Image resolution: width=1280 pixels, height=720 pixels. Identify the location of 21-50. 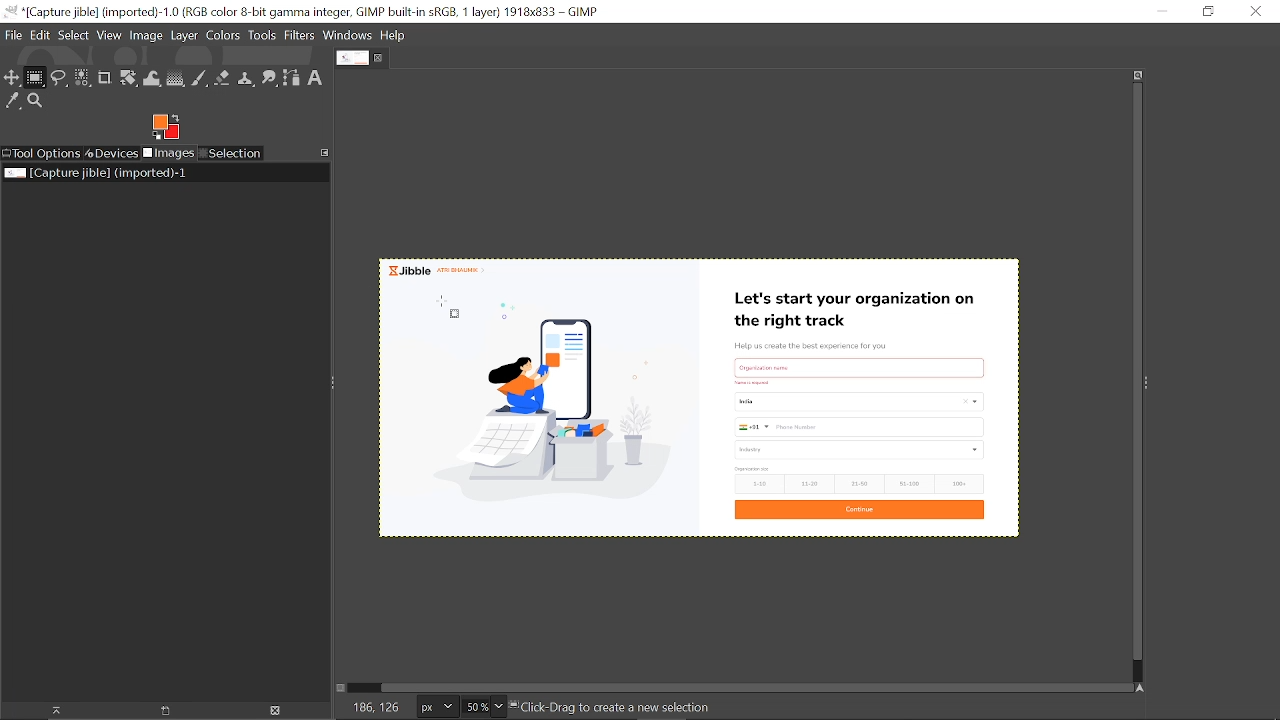
(860, 483).